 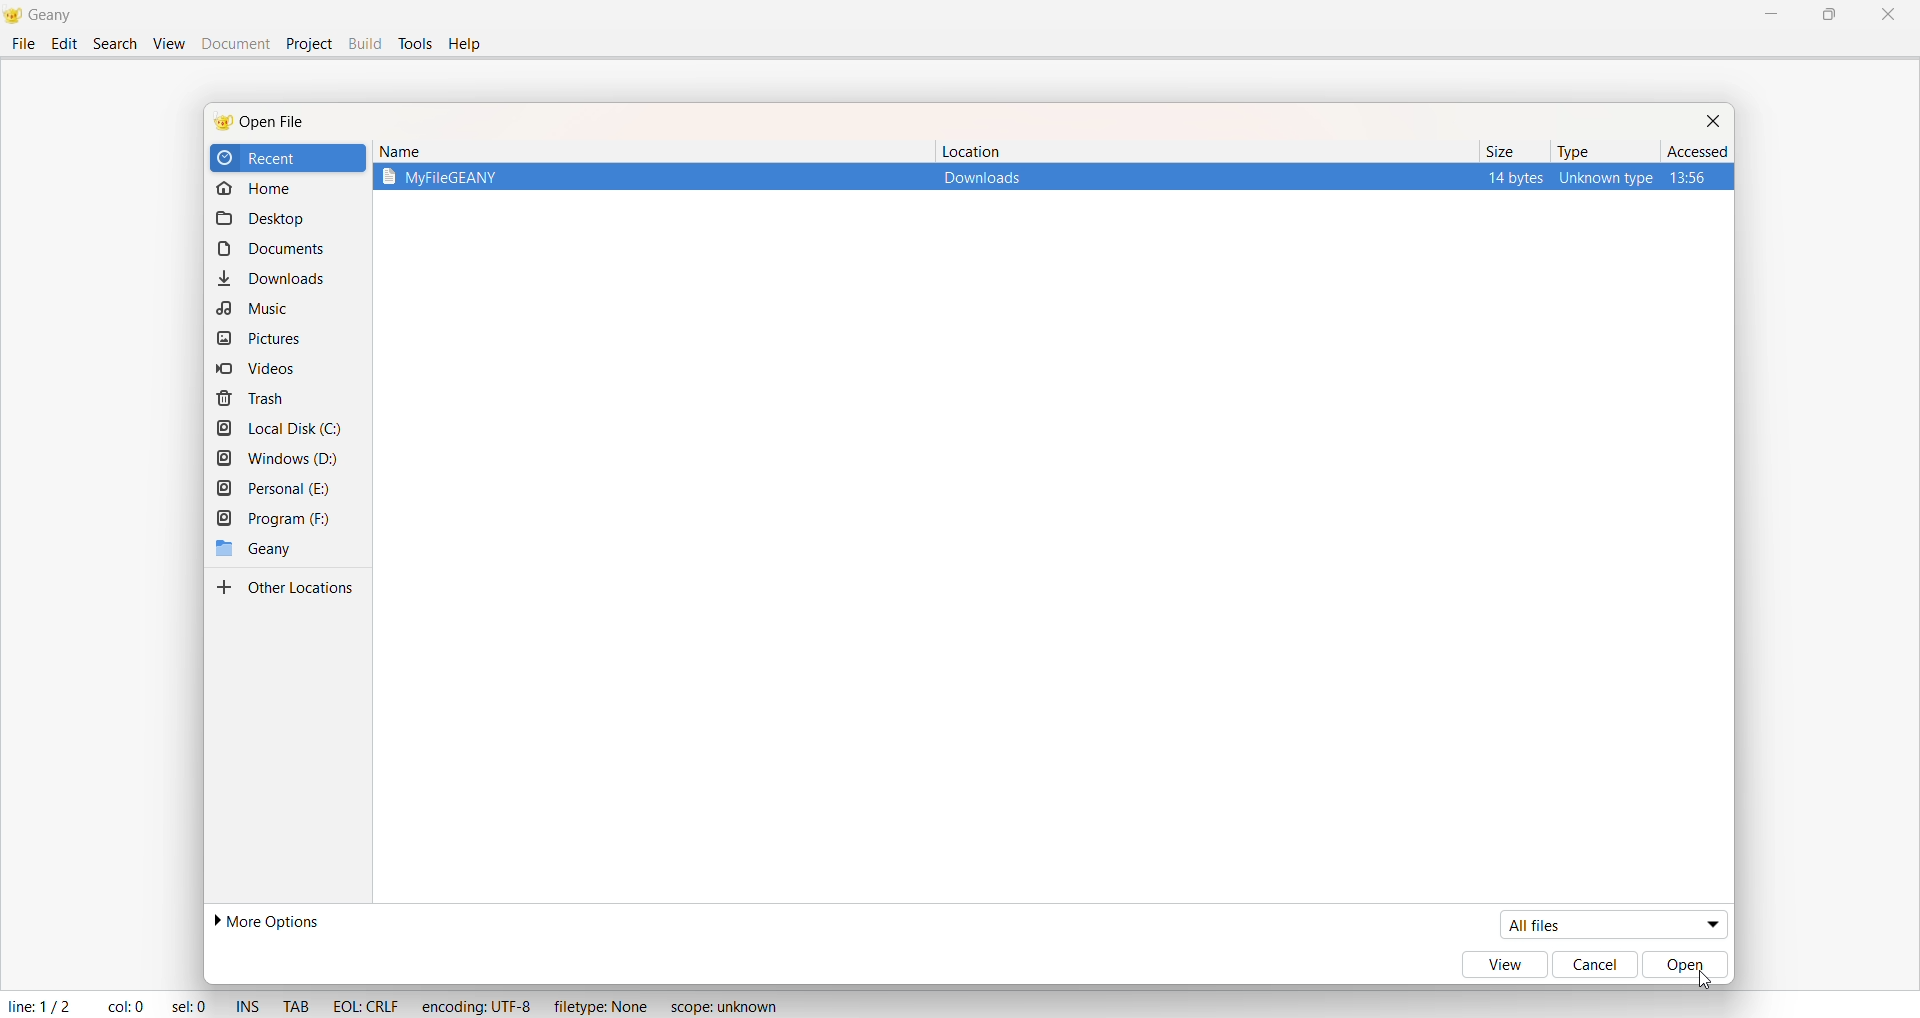 I want to click on cancel, so click(x=1595, y=965).